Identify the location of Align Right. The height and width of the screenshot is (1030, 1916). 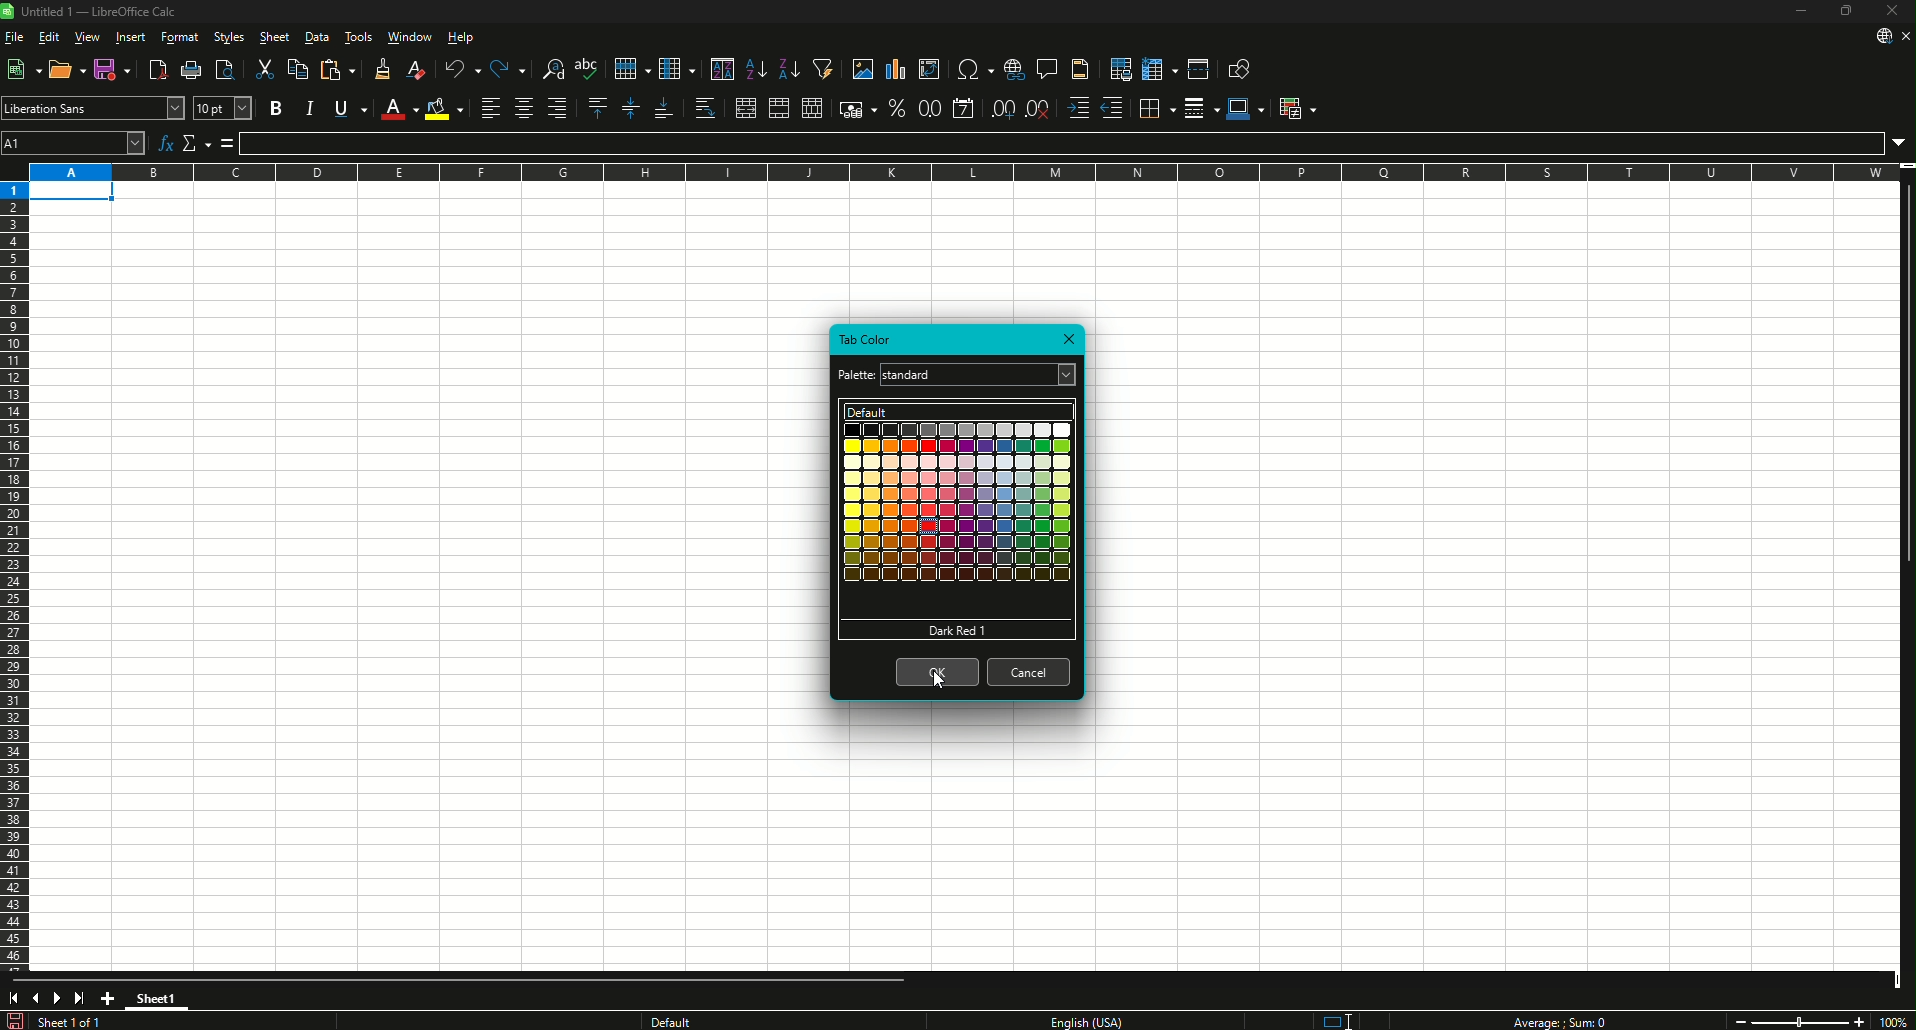
(557, 108).